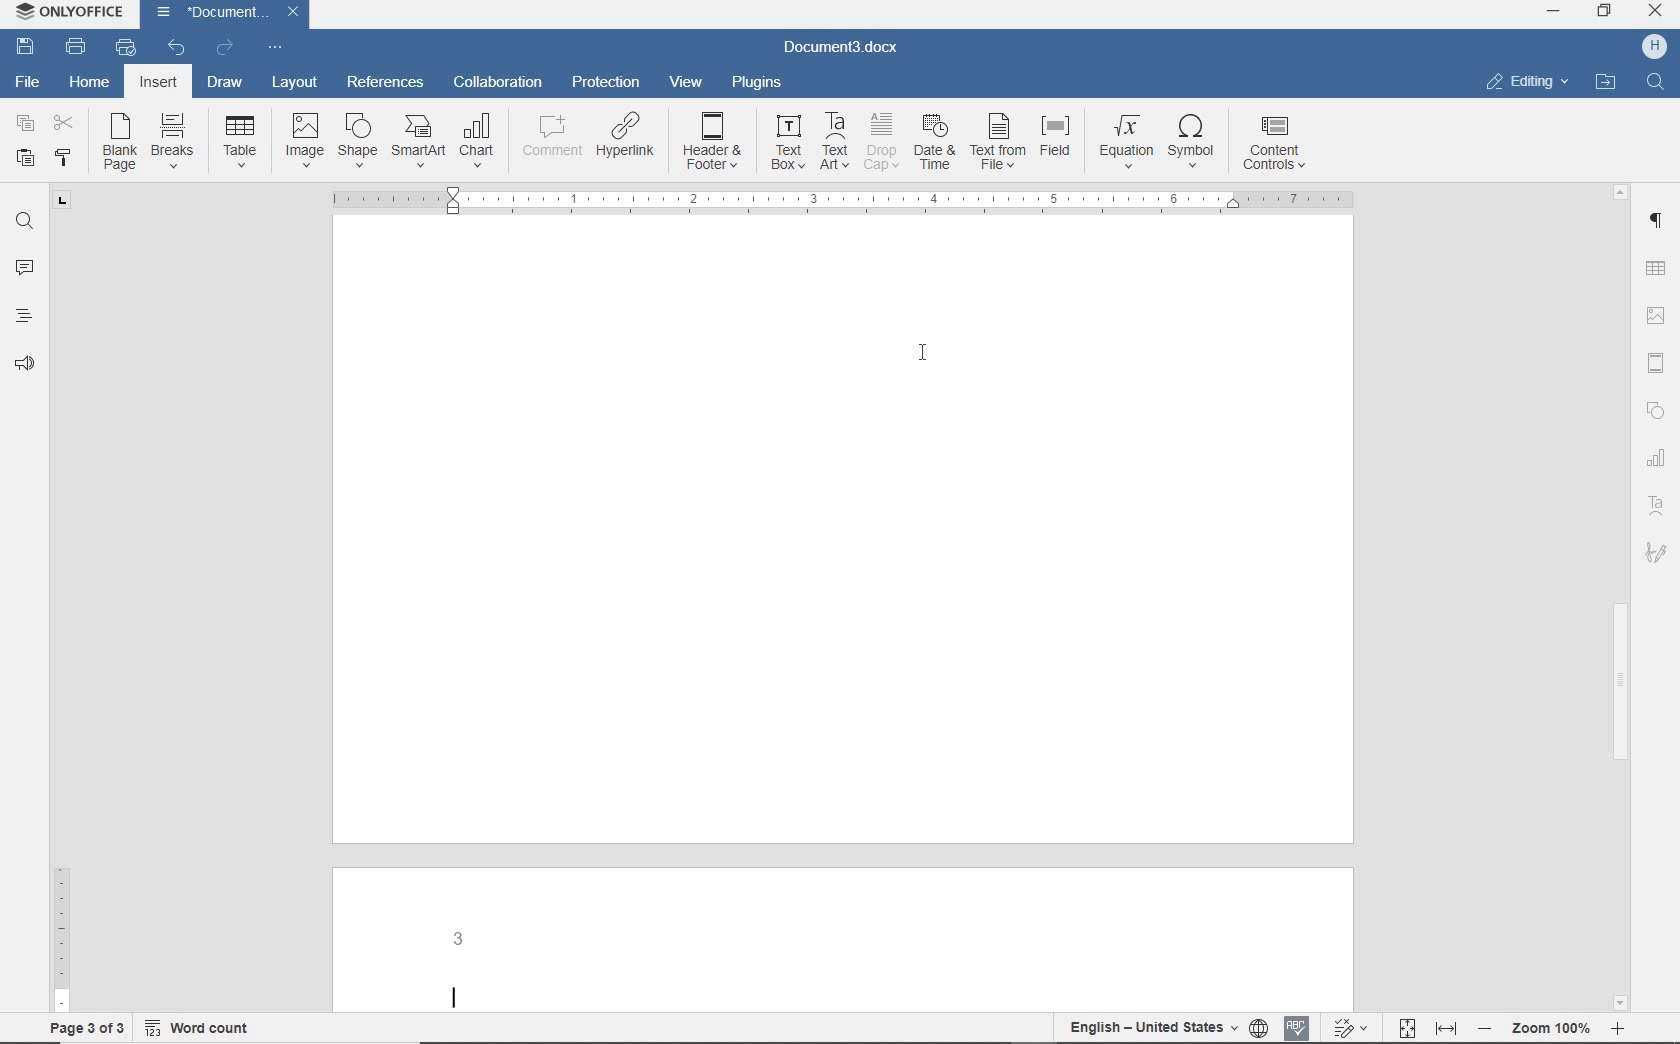 This screenshot has width=1680, height=1044. I want to click on FILE, so click(30, 84).